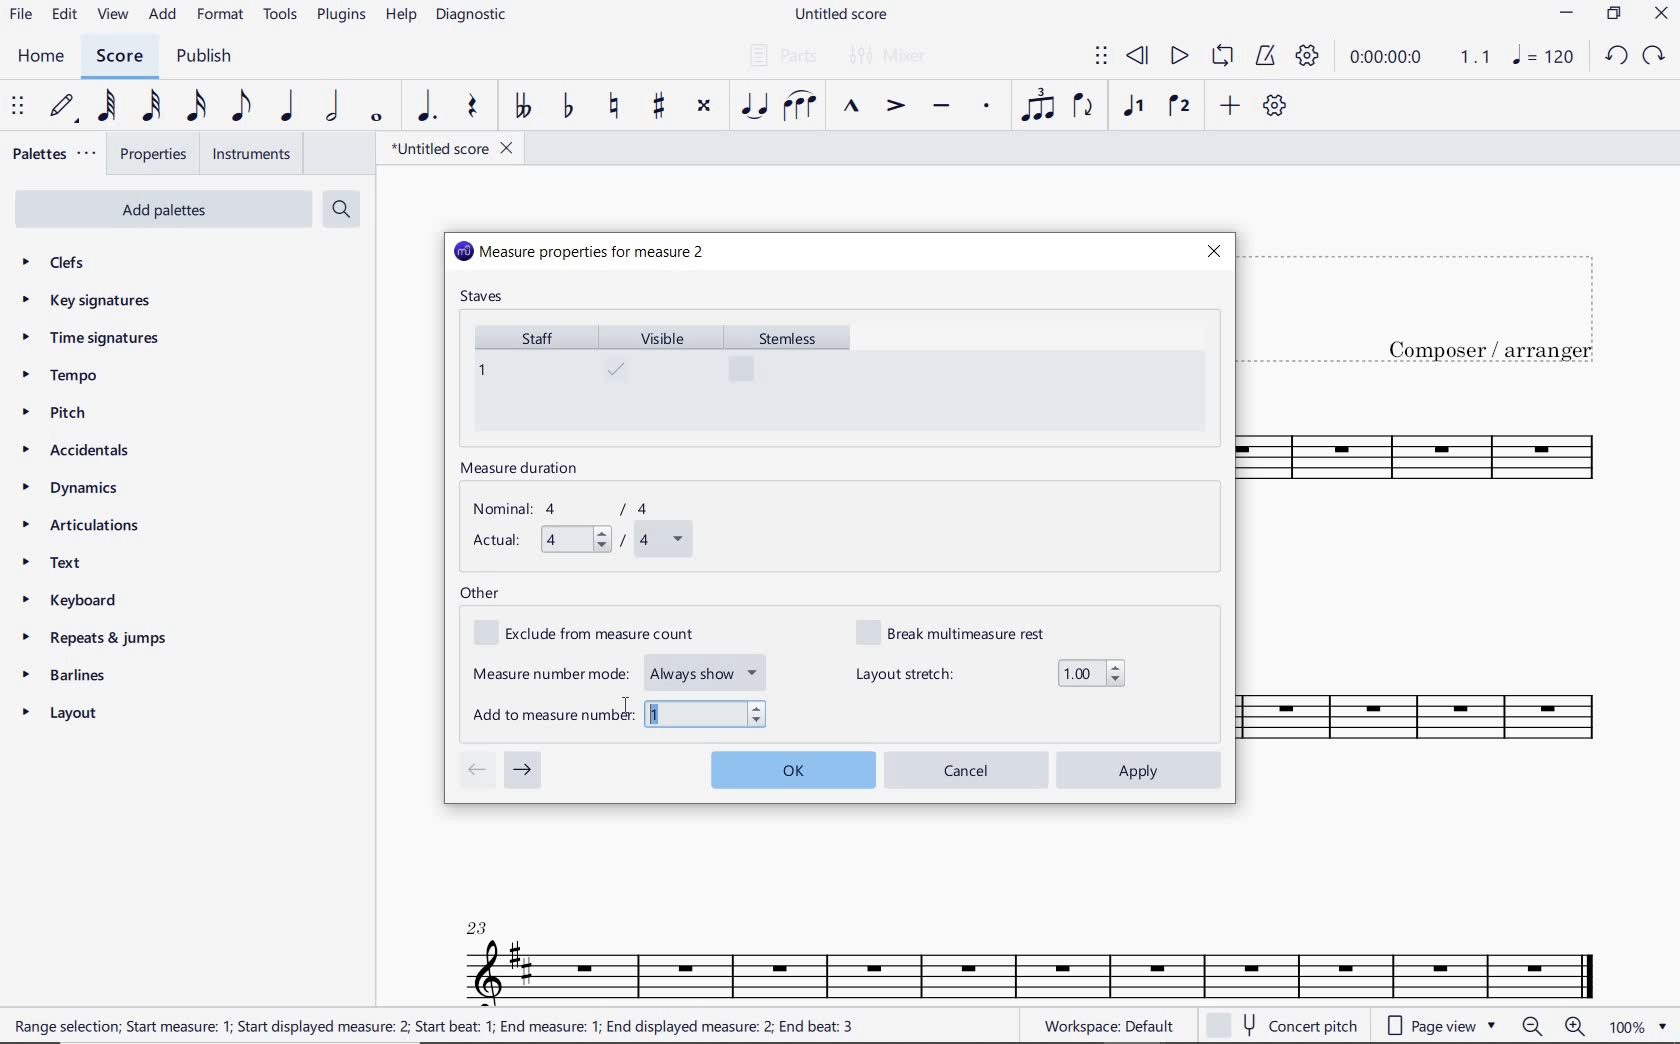  Describe the element at coordinates (617, 107) in the screenshot. I see `TOGGLE NATURAL` at that location.